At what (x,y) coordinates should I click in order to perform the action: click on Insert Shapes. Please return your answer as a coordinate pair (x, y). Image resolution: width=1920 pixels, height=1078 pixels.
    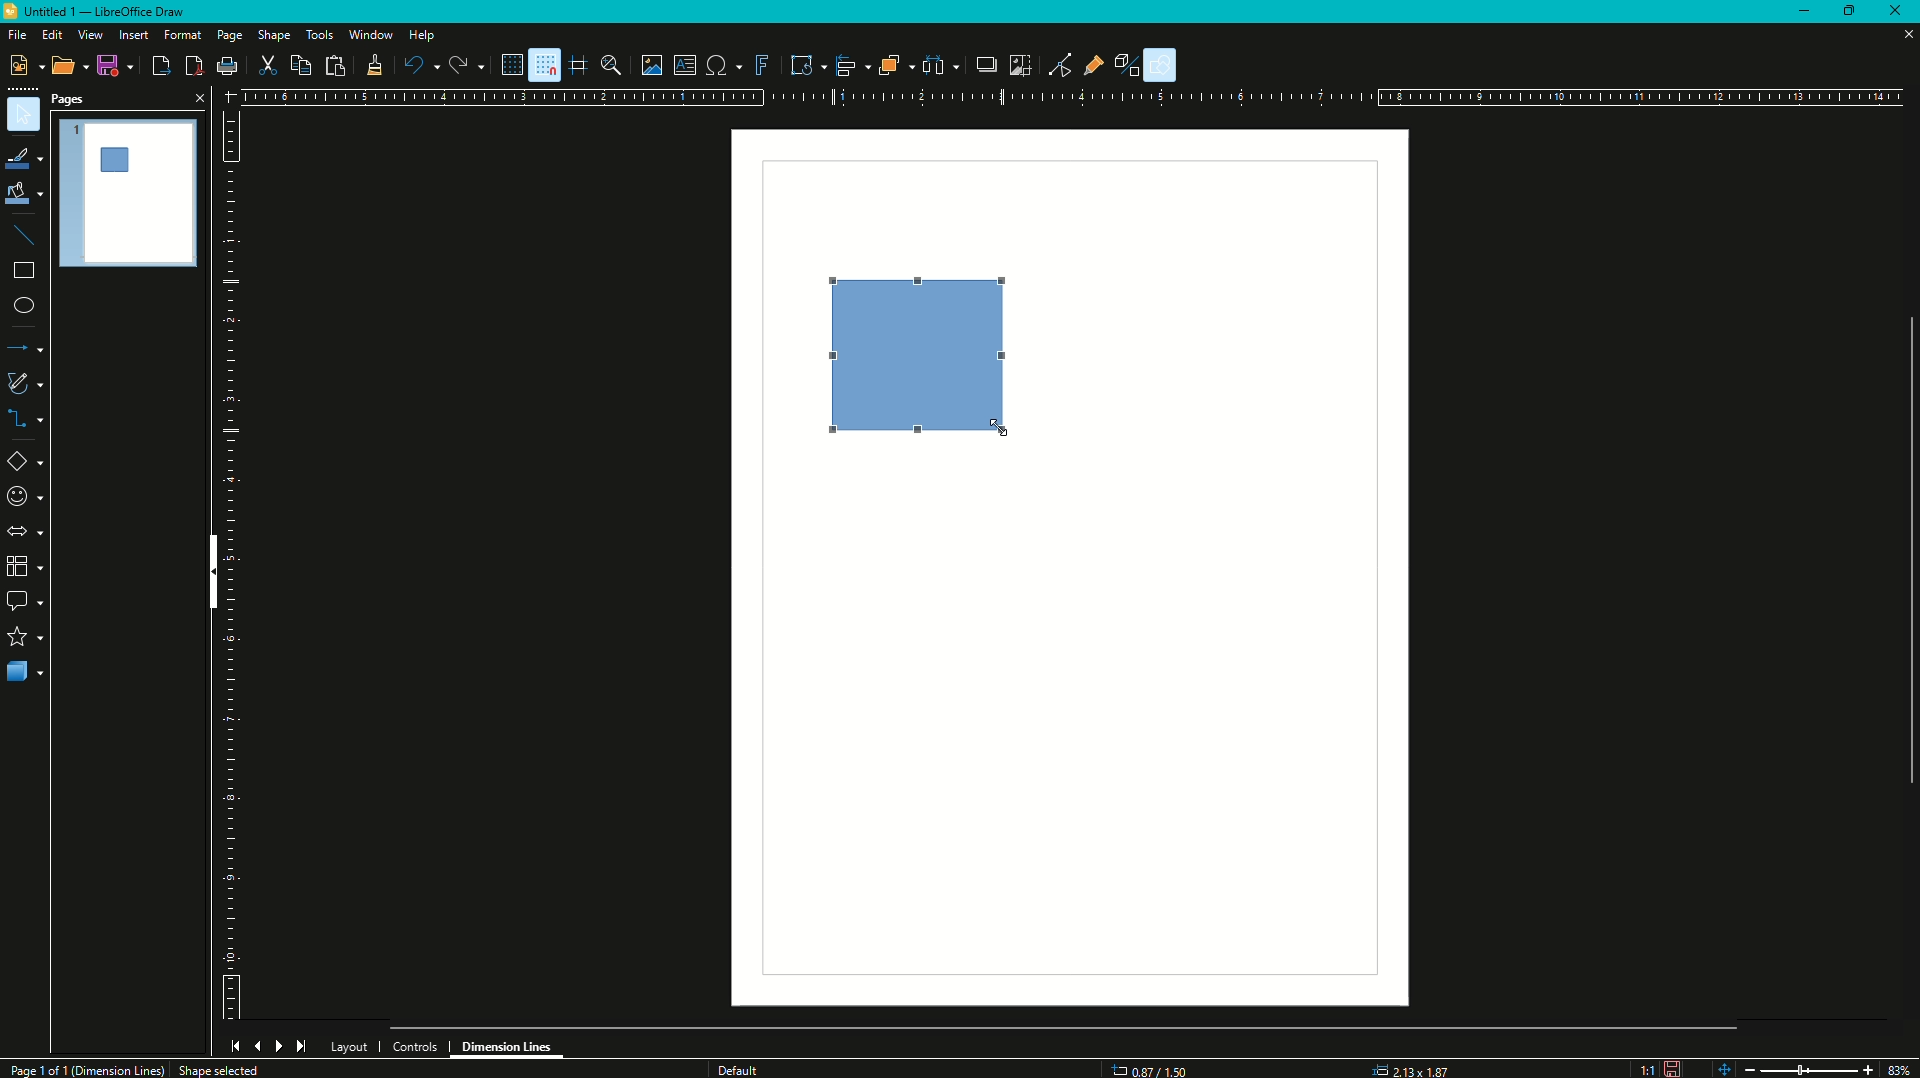
    Looking at the image, I should click on (26, 464).